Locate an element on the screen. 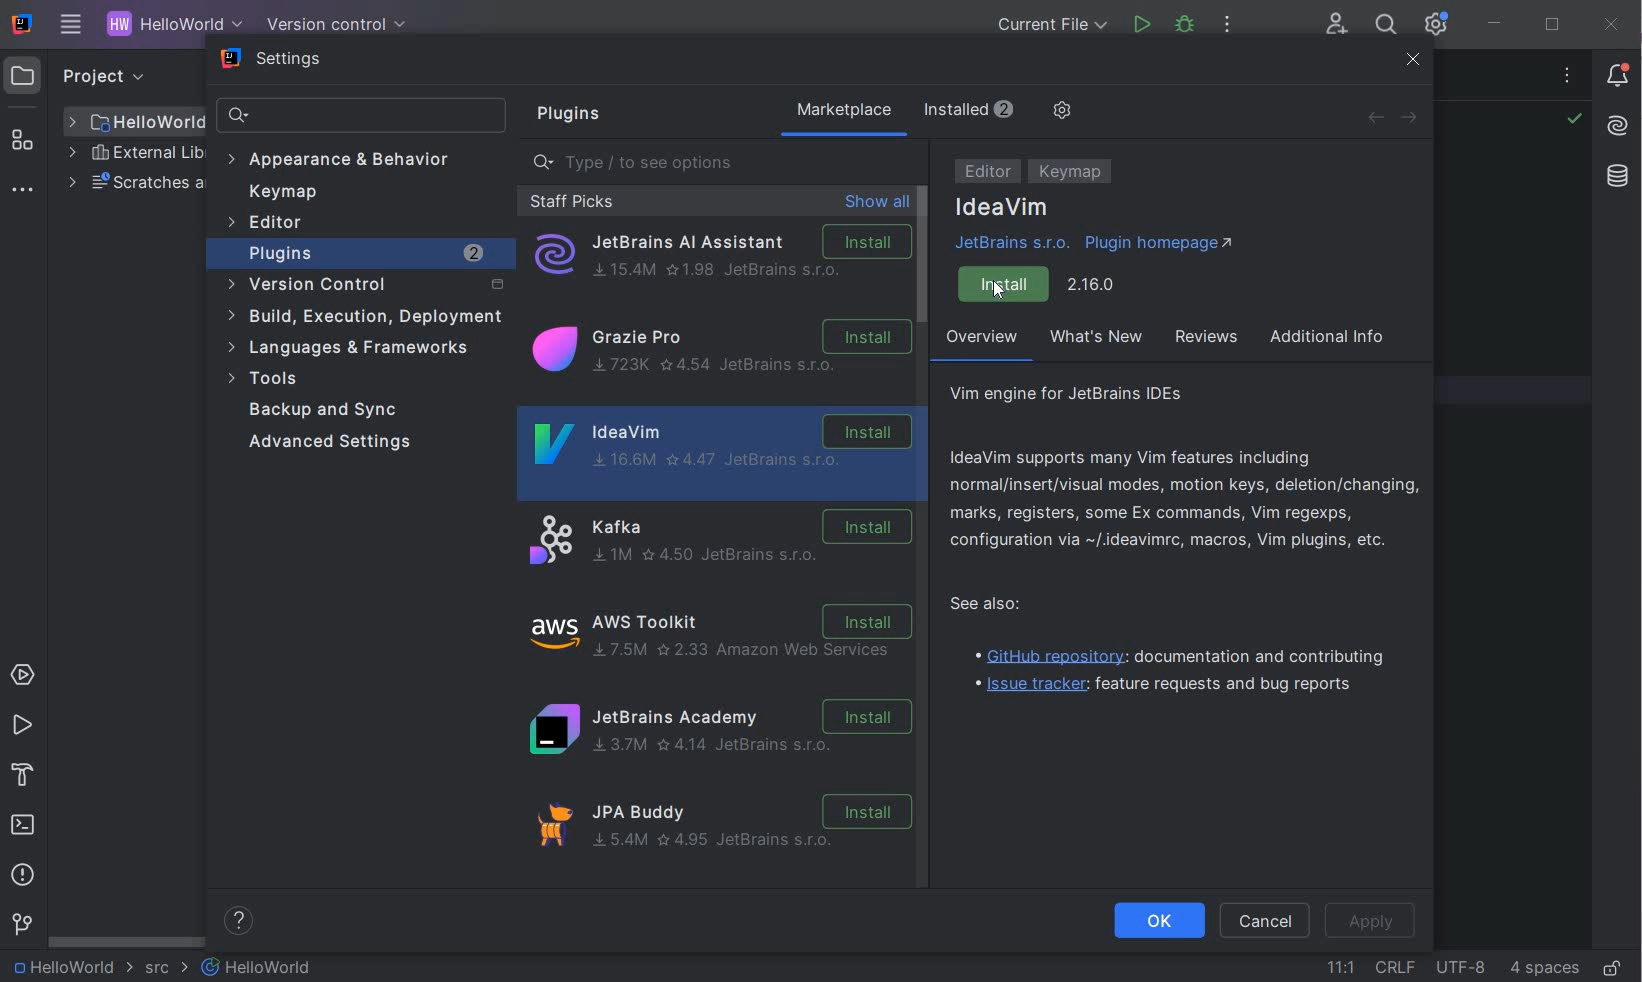 The height and width of the screenshot is (982, 1642). CLOSE is located at coordinates (1612, 24).